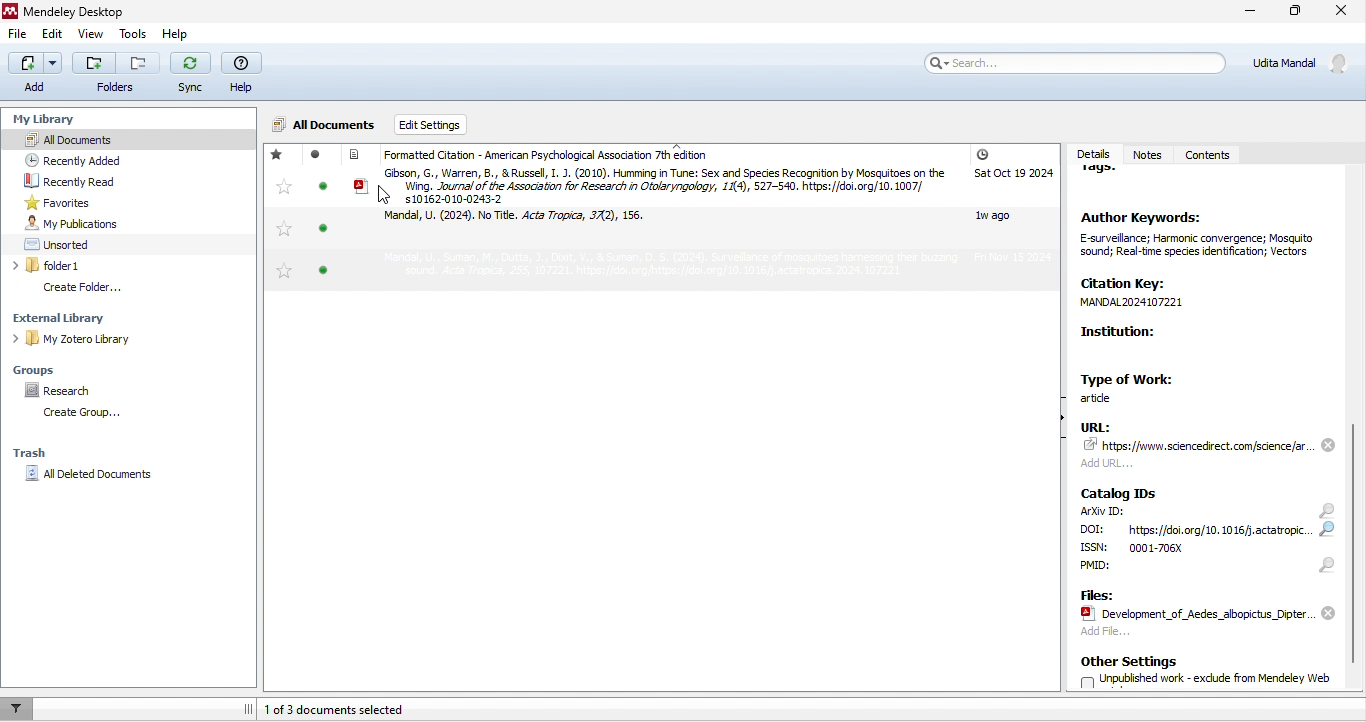 The image size is (1366, 722). Describe the element at coordinates (1305, 63) in the screenshot. I see `Udita Mandal` at that location.